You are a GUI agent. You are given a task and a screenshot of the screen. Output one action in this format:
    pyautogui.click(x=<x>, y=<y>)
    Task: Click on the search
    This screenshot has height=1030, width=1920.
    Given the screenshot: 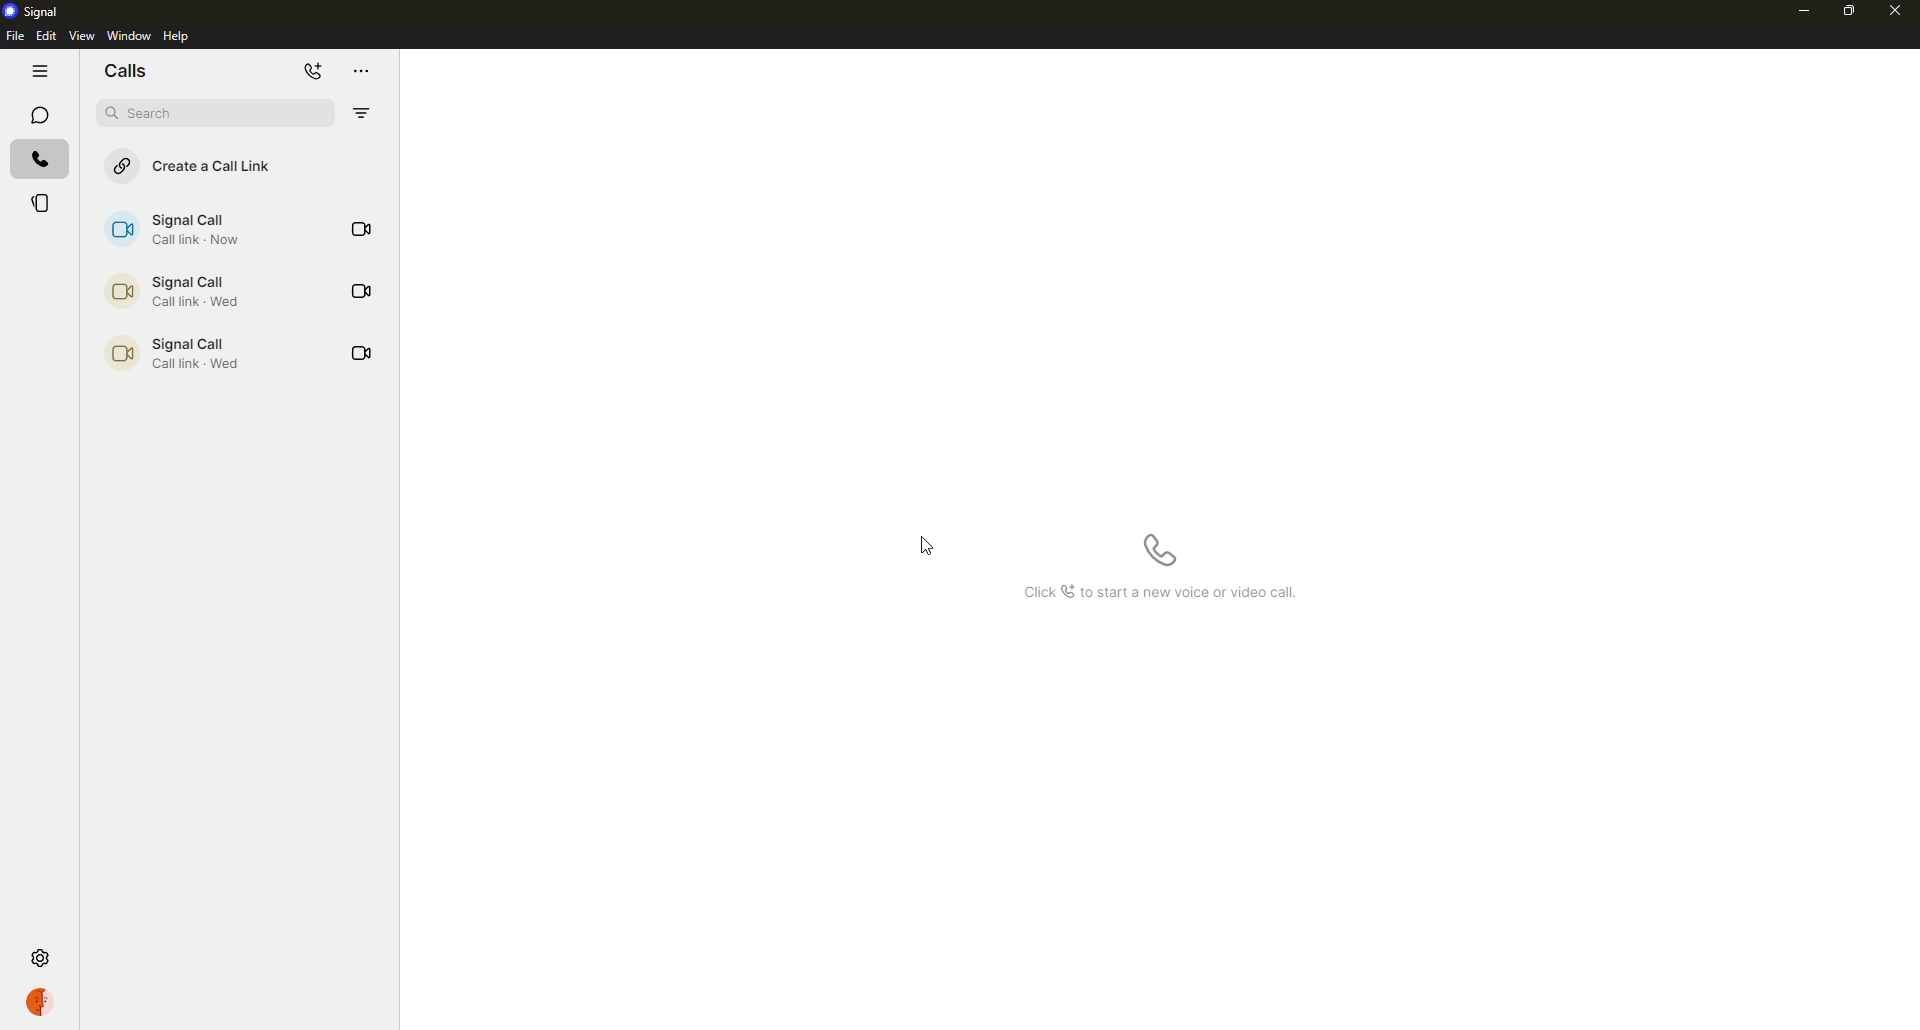 What is the action you would take?
    pyautogui.click(x=213, y=114)
    